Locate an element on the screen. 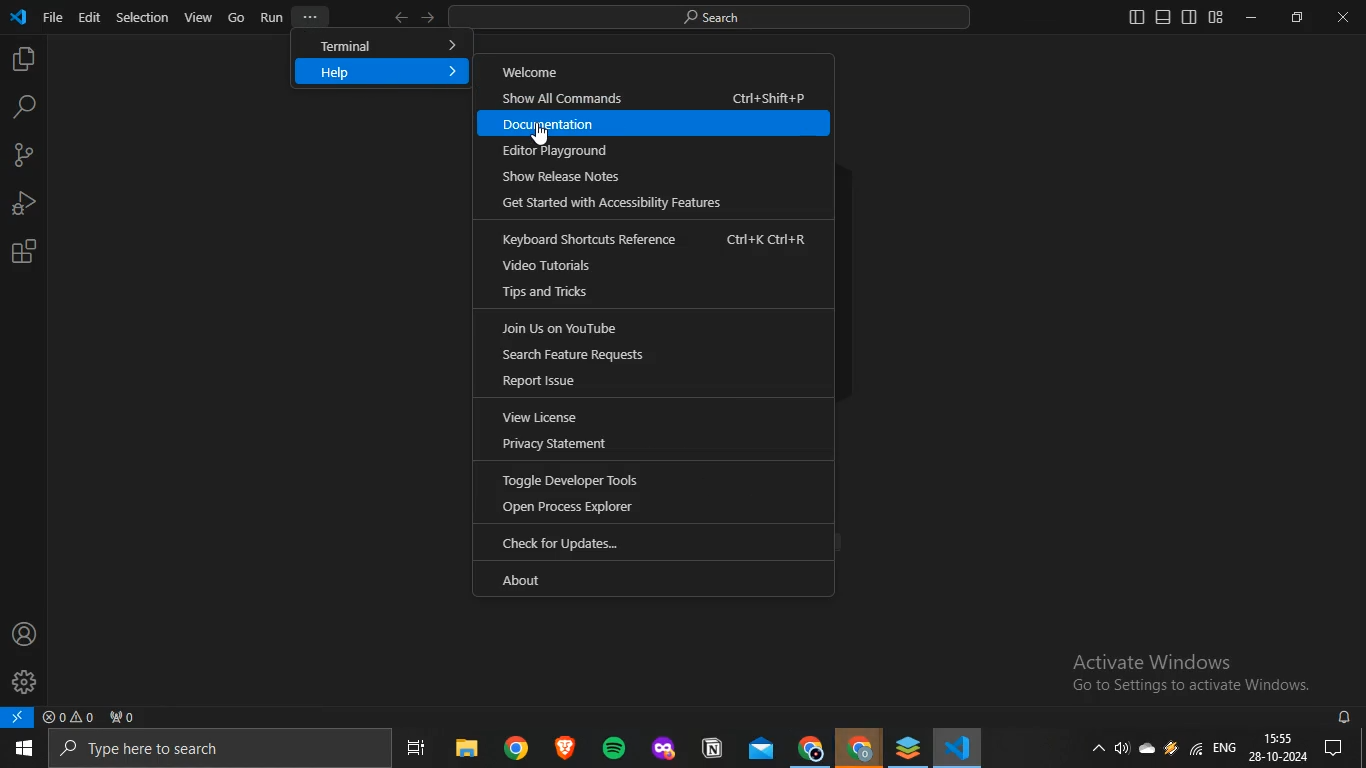 The height and width of the screenshot is (768, 1366). extension is located at coordinates (25, 251).